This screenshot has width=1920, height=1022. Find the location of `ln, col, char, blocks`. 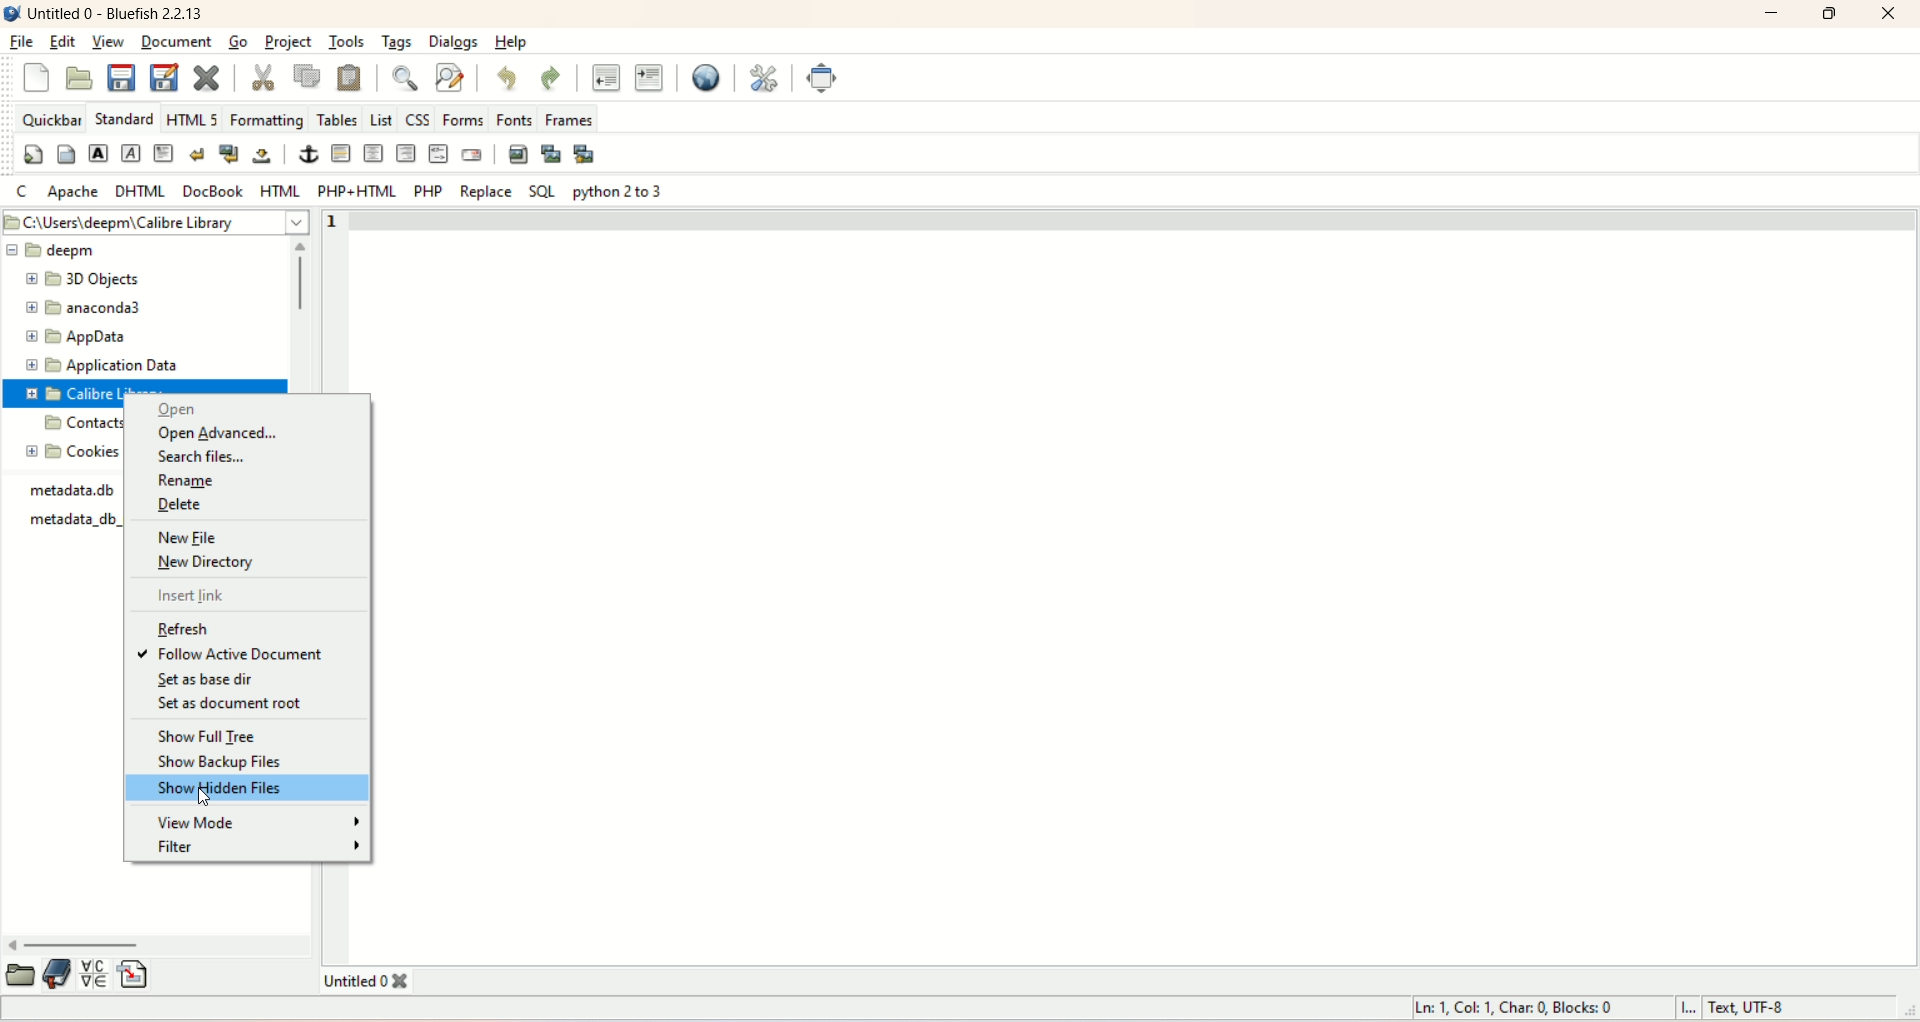

ln, col, char, blocks is located at coordinates (1515, 1007).